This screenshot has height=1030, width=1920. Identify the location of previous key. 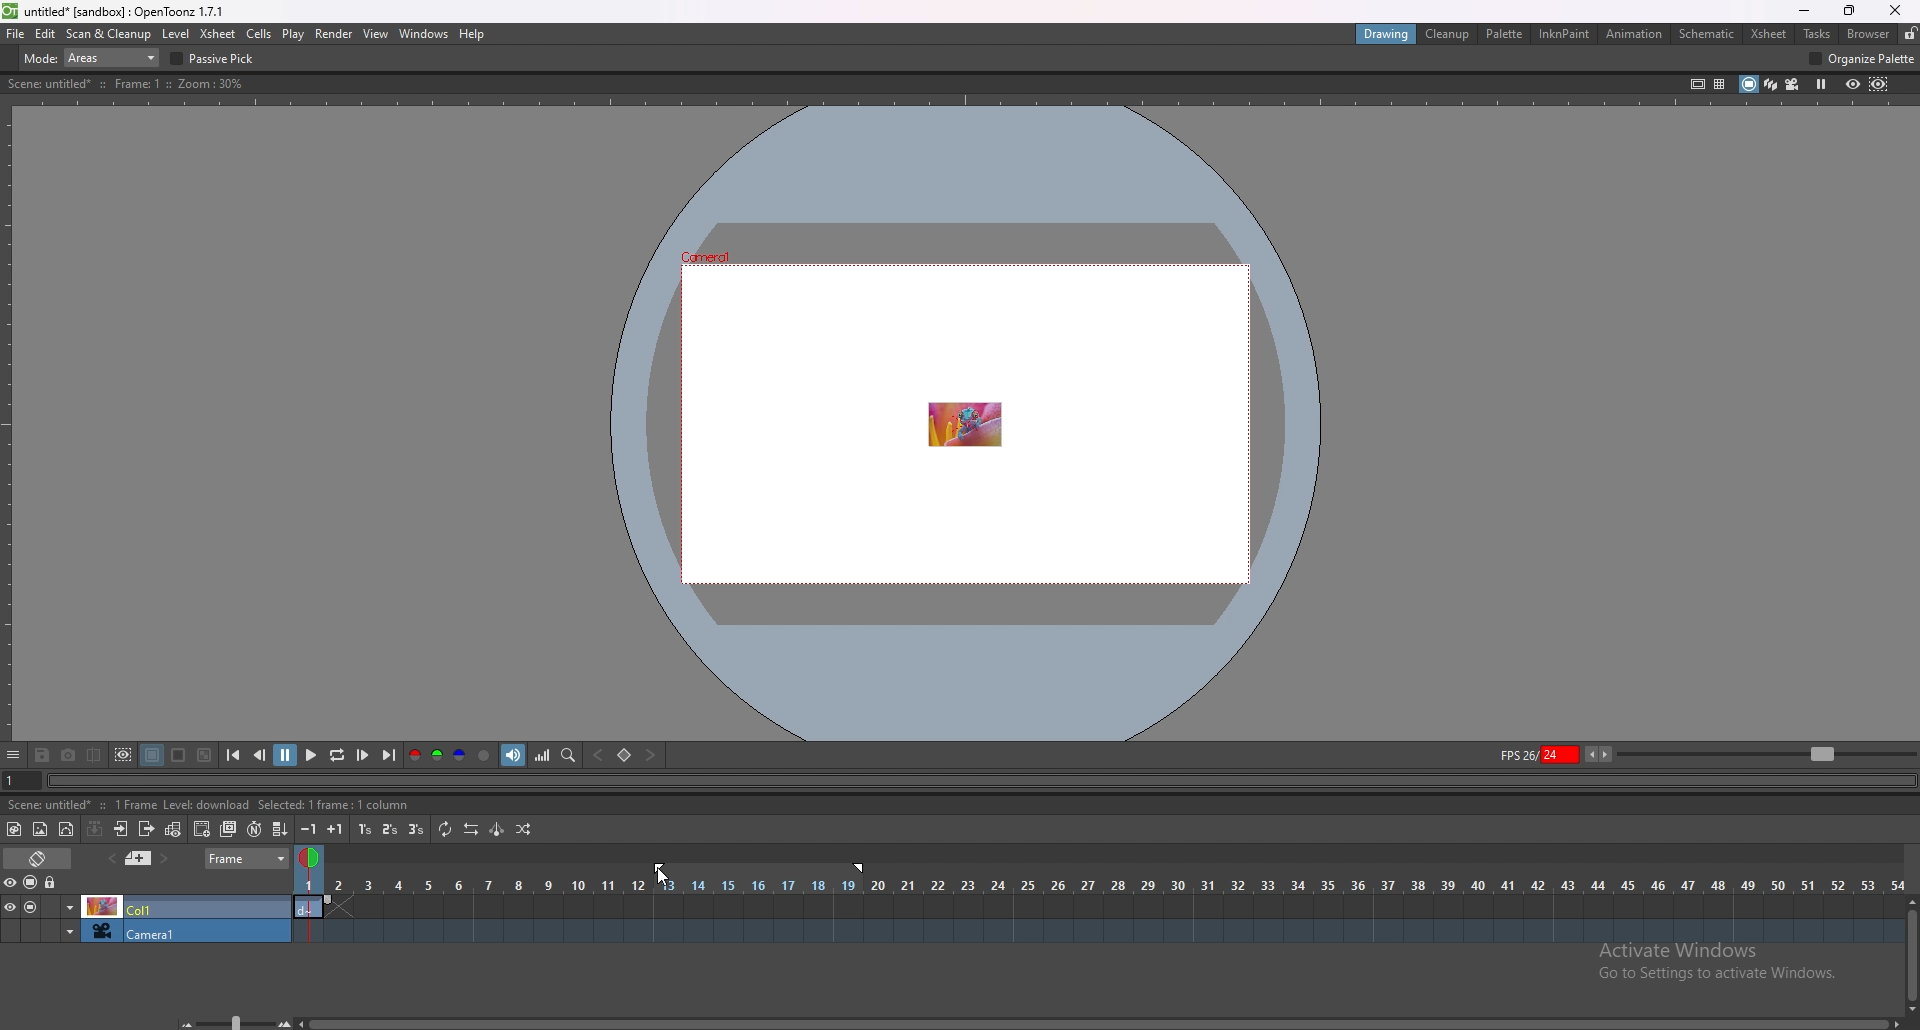
(599, 755).